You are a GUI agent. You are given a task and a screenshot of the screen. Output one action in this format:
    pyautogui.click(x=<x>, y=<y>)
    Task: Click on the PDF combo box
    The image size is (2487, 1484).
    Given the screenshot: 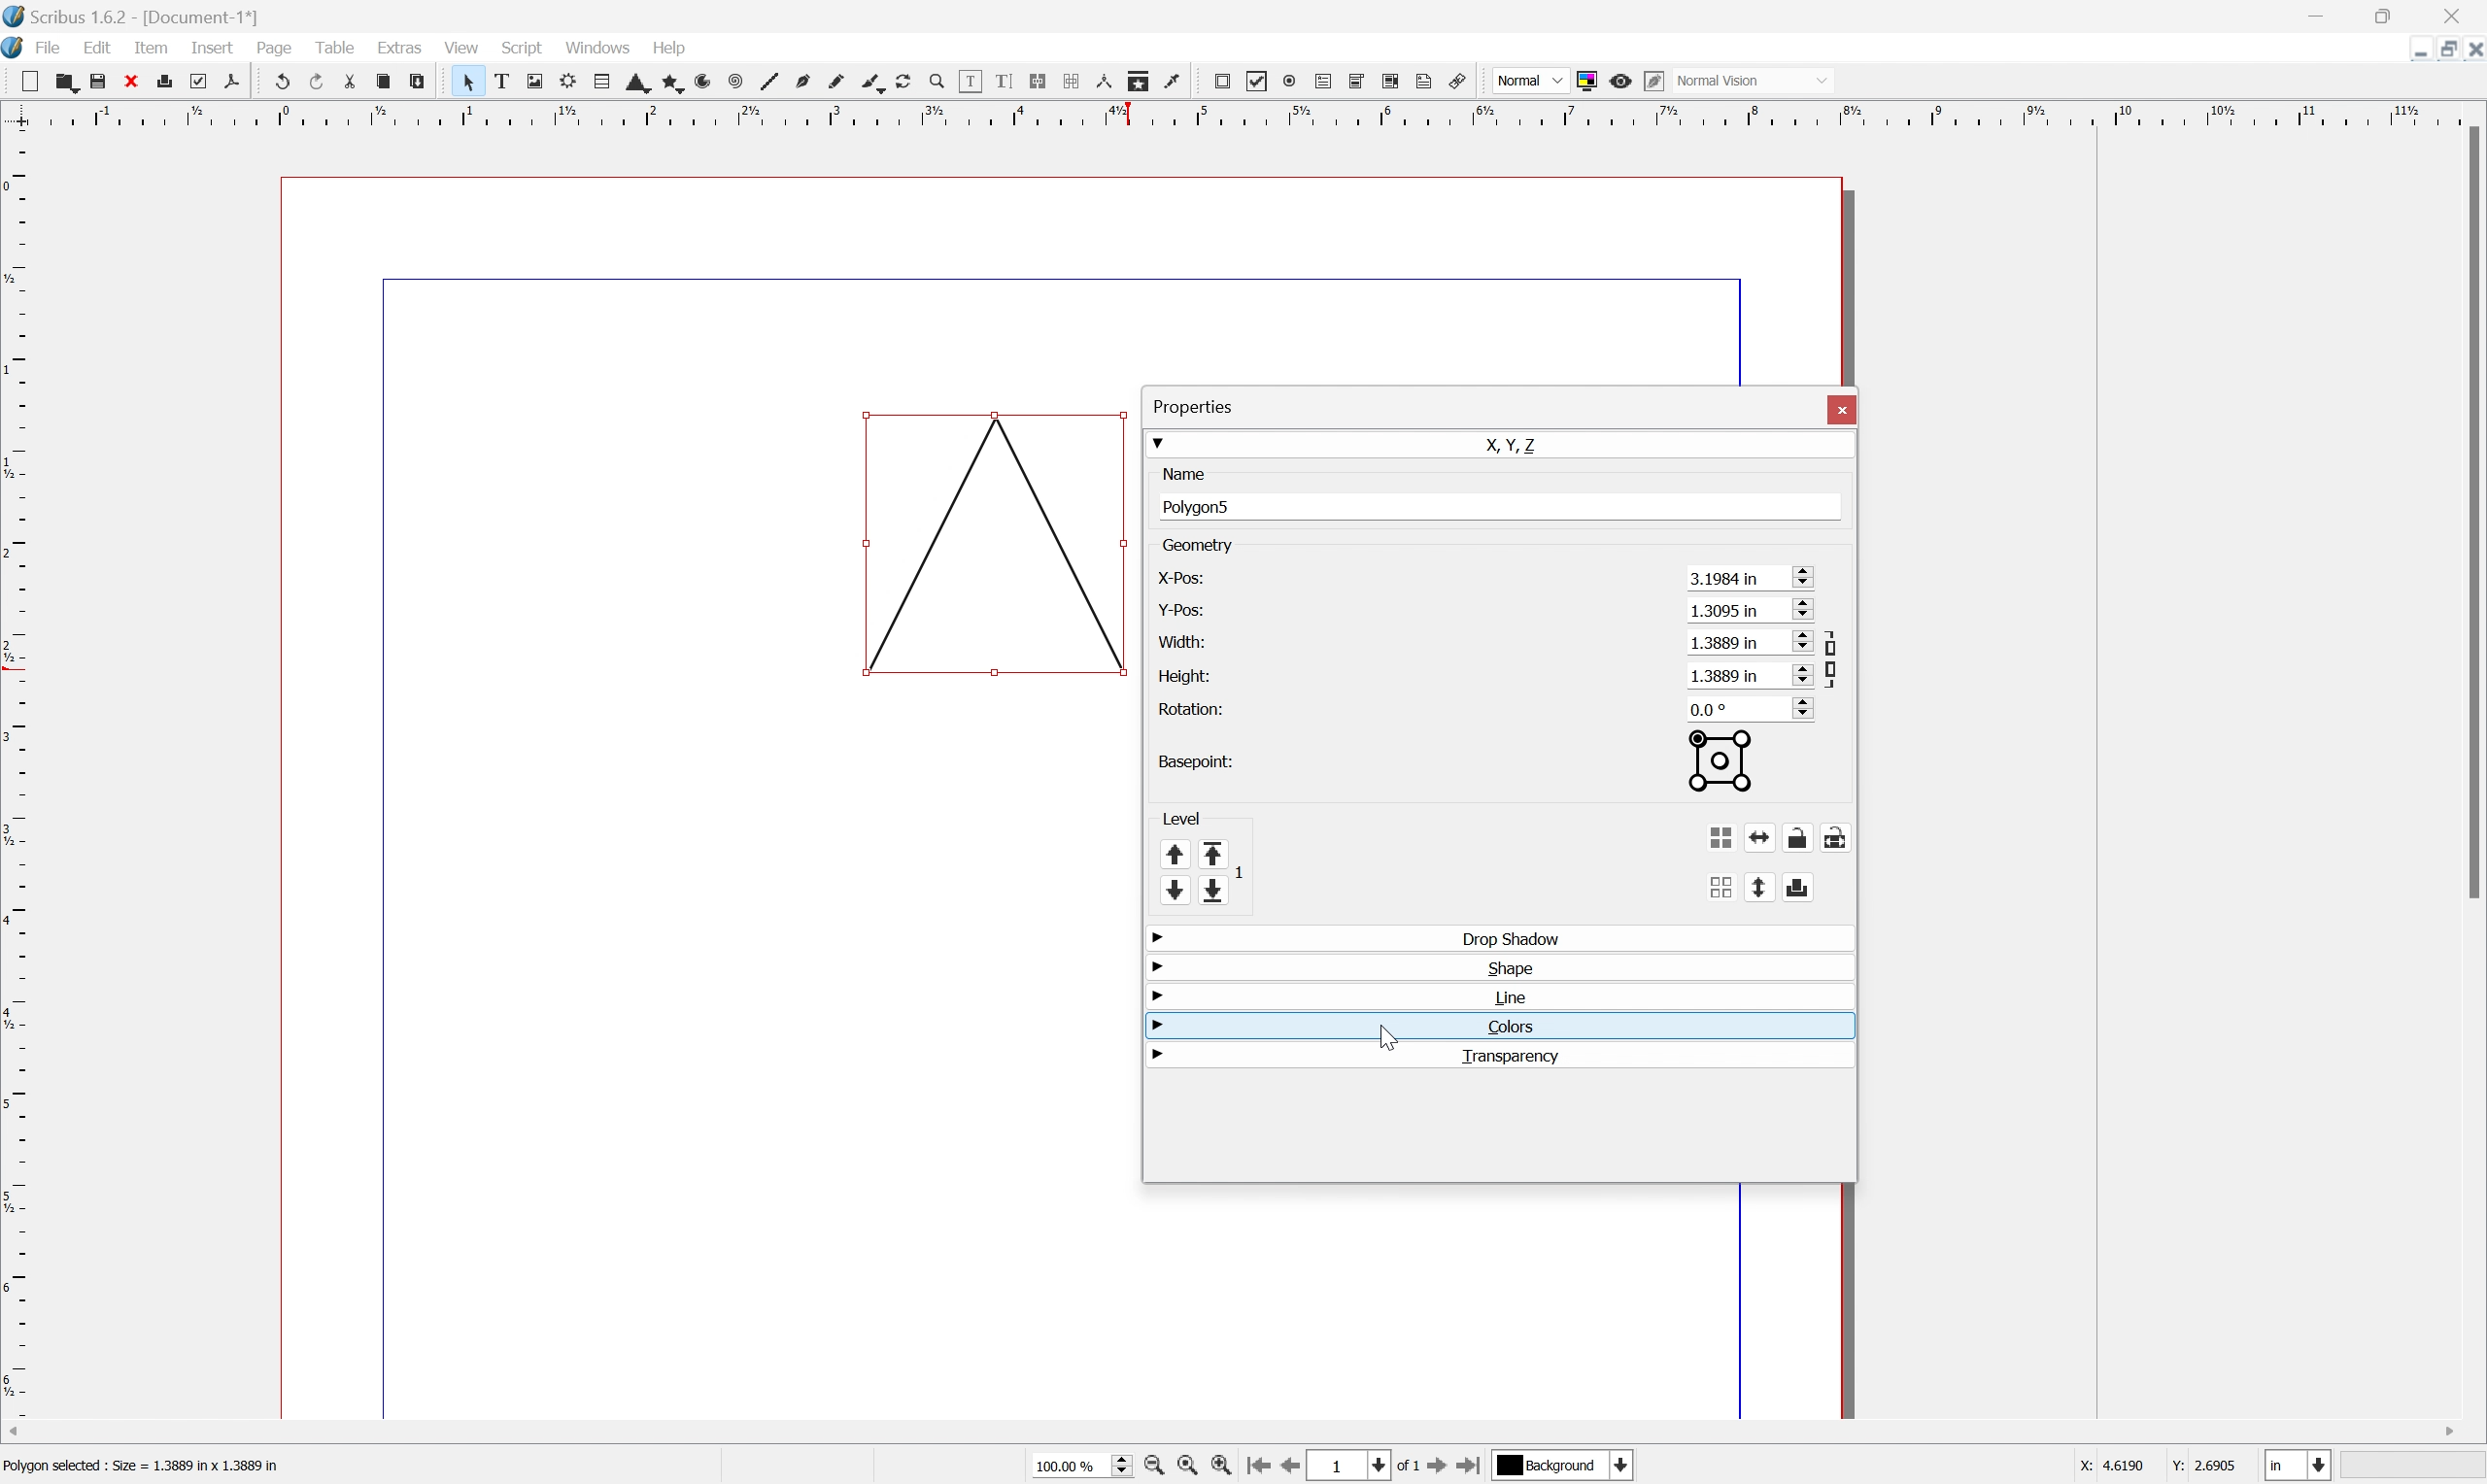 What is the action you would take?
    pyautogui.click(x=1357, y=82)
    